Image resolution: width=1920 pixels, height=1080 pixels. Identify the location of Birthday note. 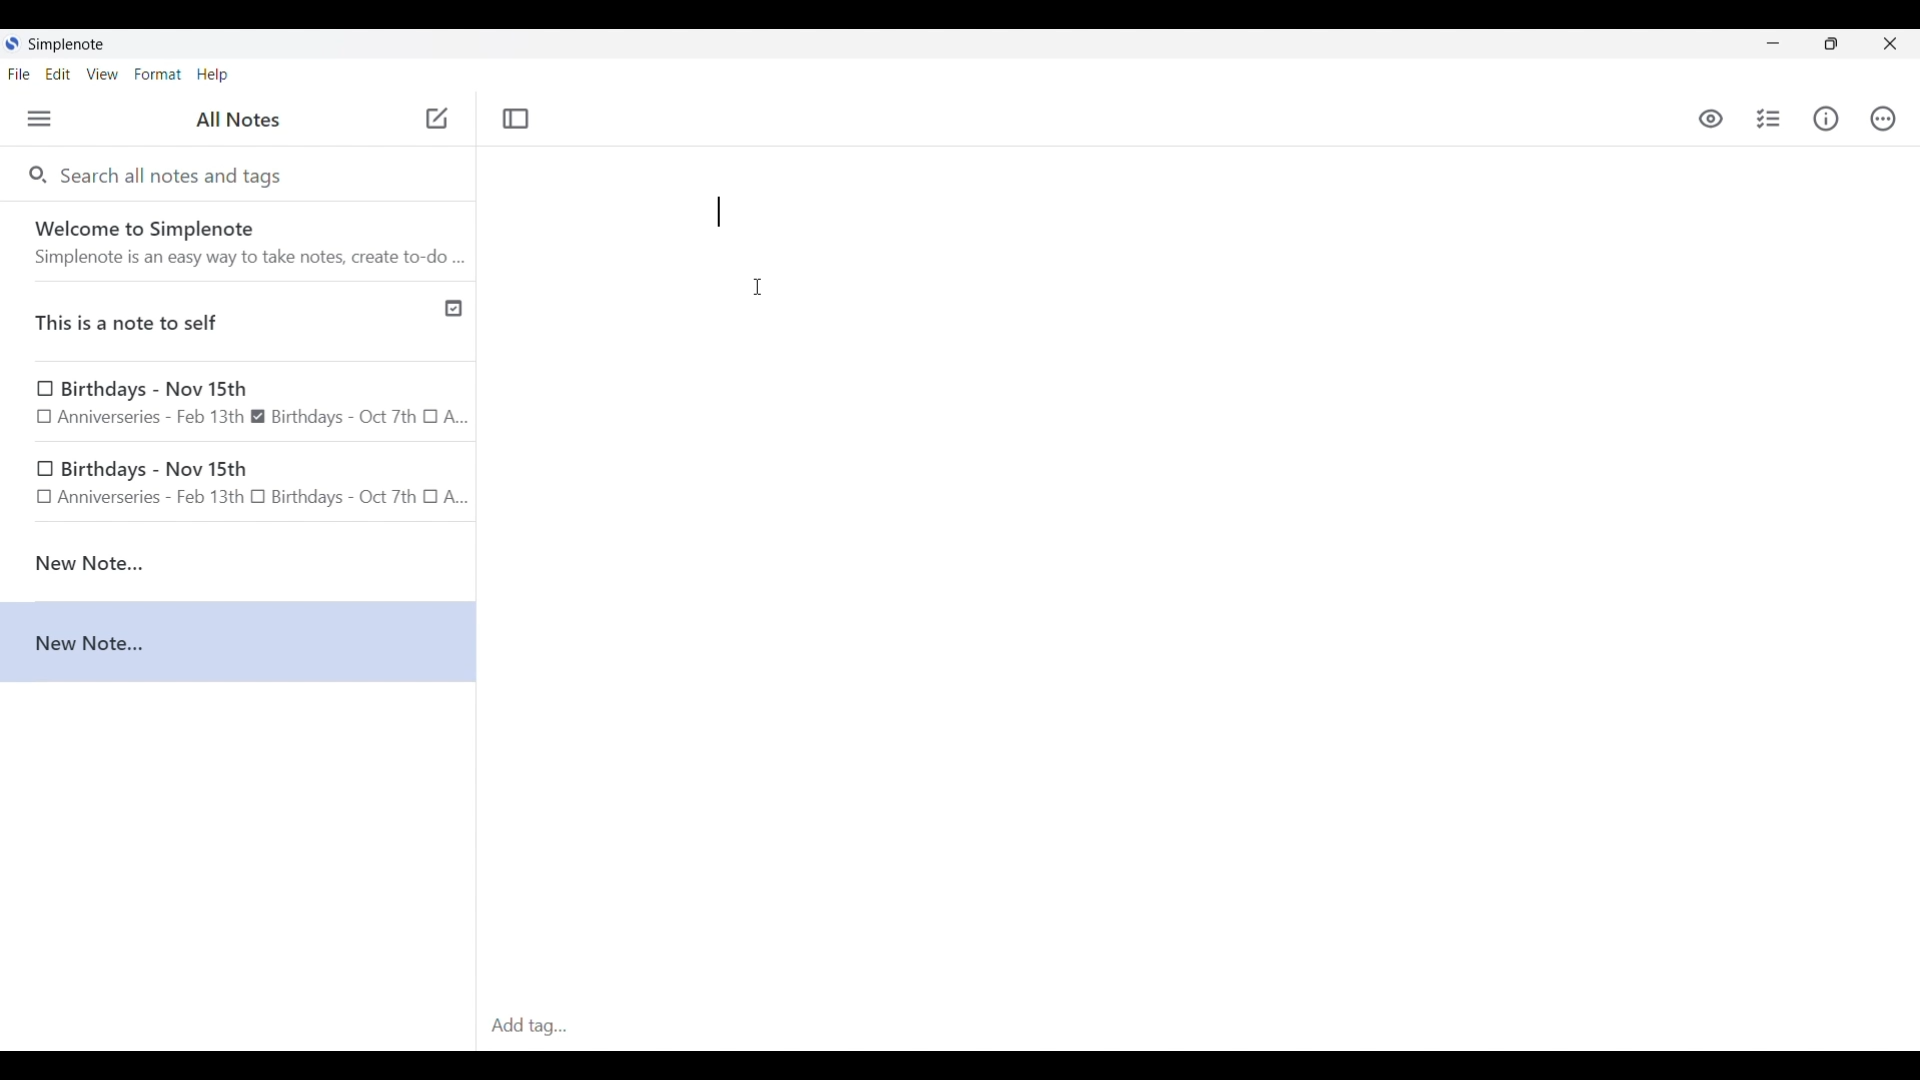
(239, 403).